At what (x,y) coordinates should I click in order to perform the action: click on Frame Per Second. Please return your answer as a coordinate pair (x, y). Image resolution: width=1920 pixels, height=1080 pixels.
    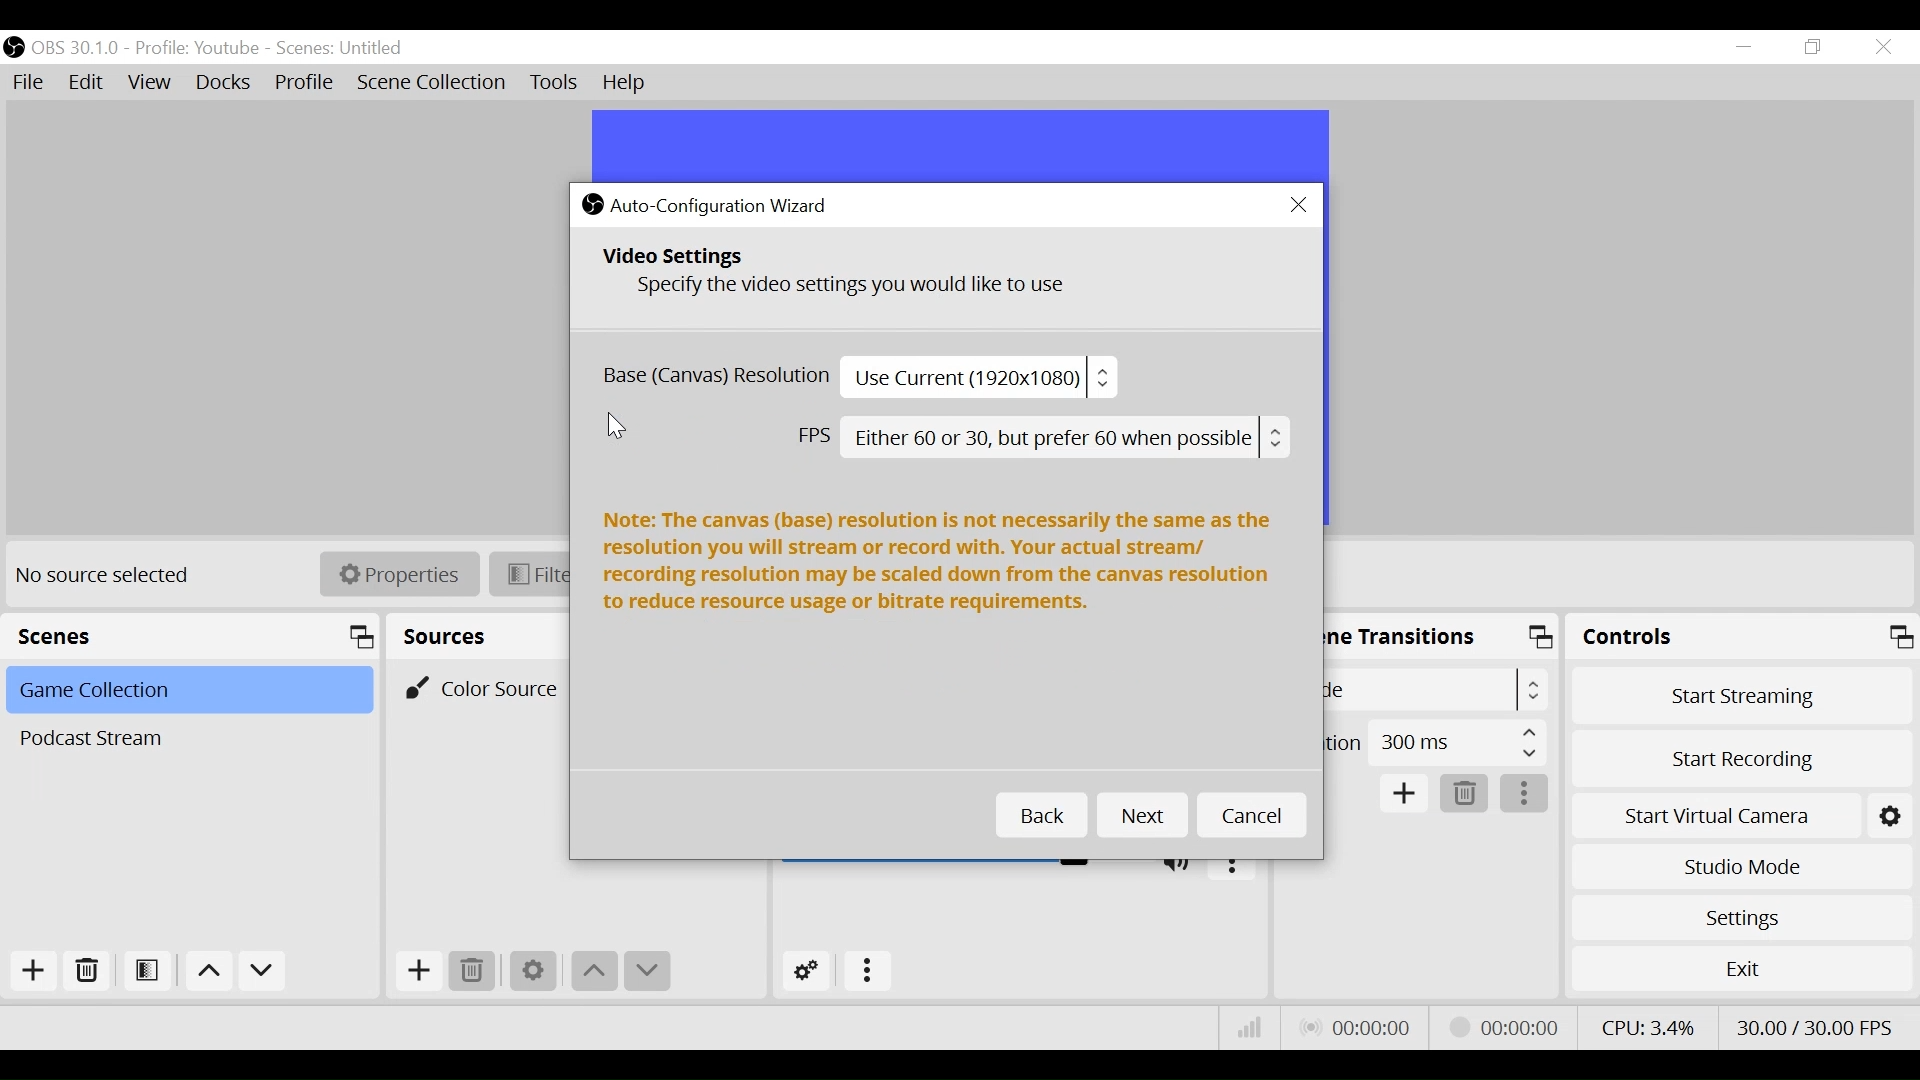
    Looking at the image, I should click on (1816, 1027).